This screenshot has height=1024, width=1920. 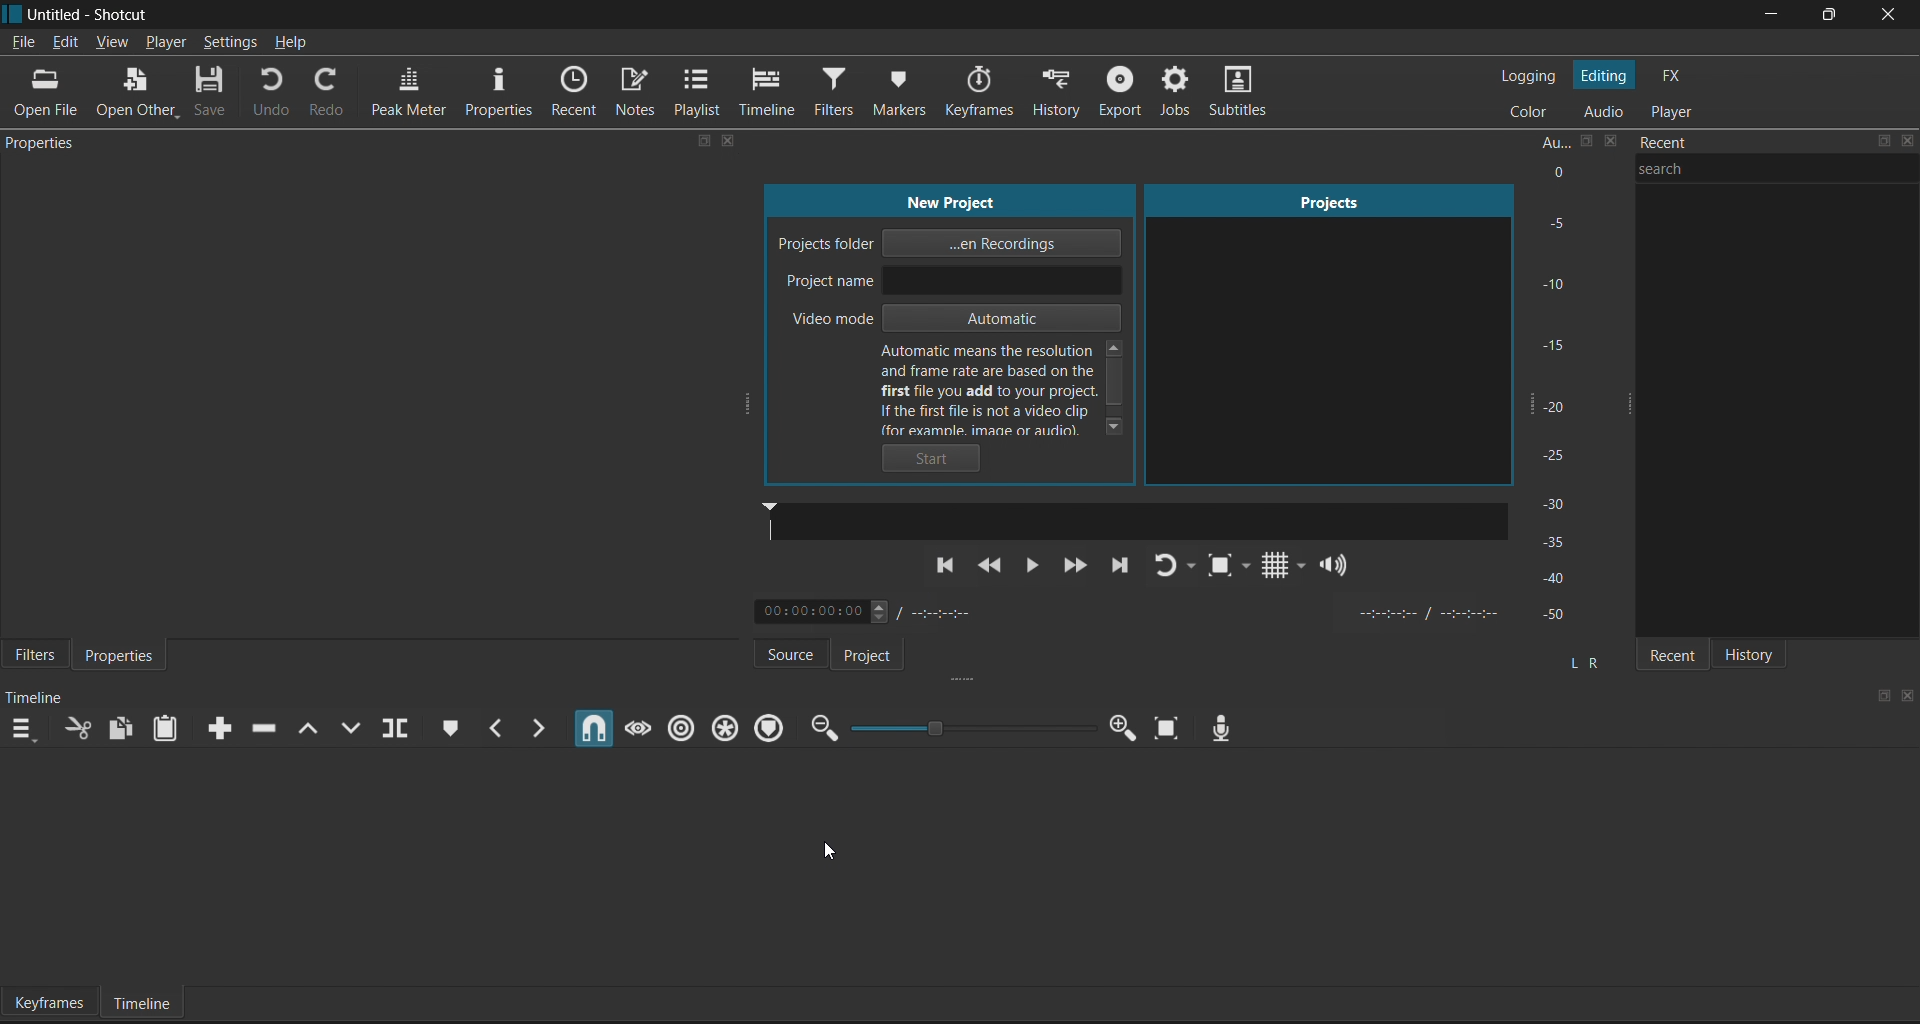 I want to click on Properties, so click(x=125, y=655).